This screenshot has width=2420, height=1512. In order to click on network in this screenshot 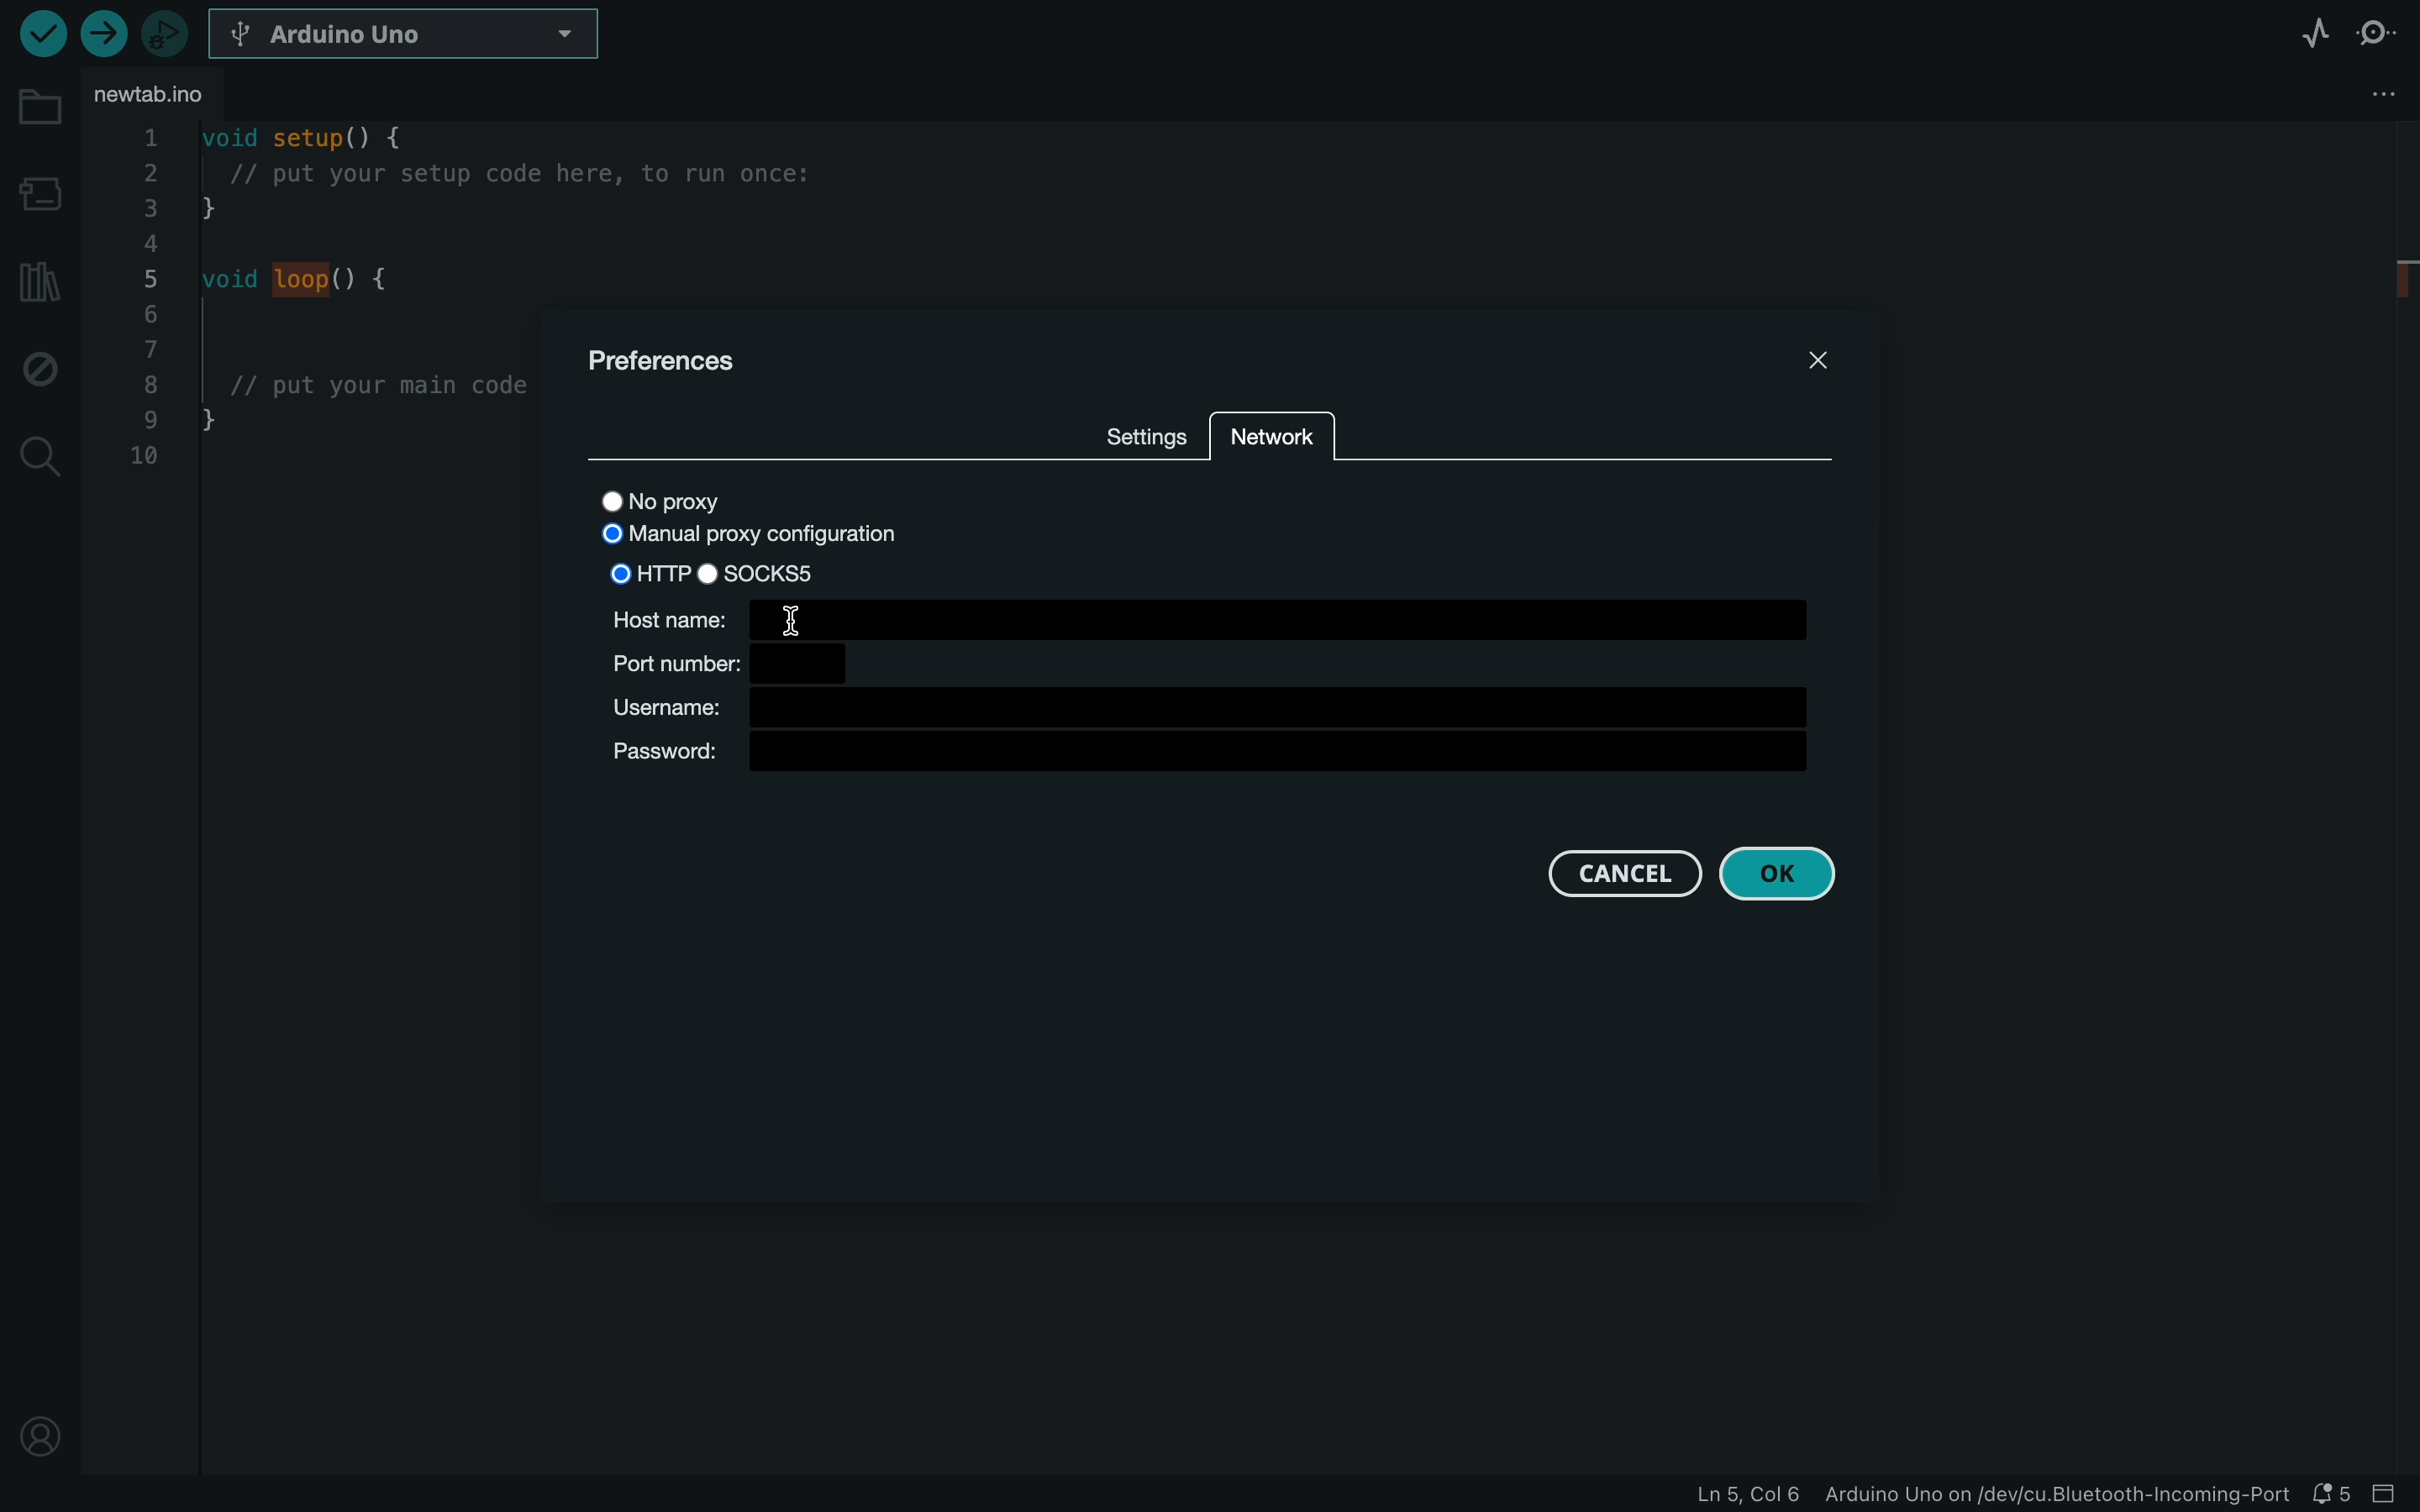, I will do `click(1273, 451)`.